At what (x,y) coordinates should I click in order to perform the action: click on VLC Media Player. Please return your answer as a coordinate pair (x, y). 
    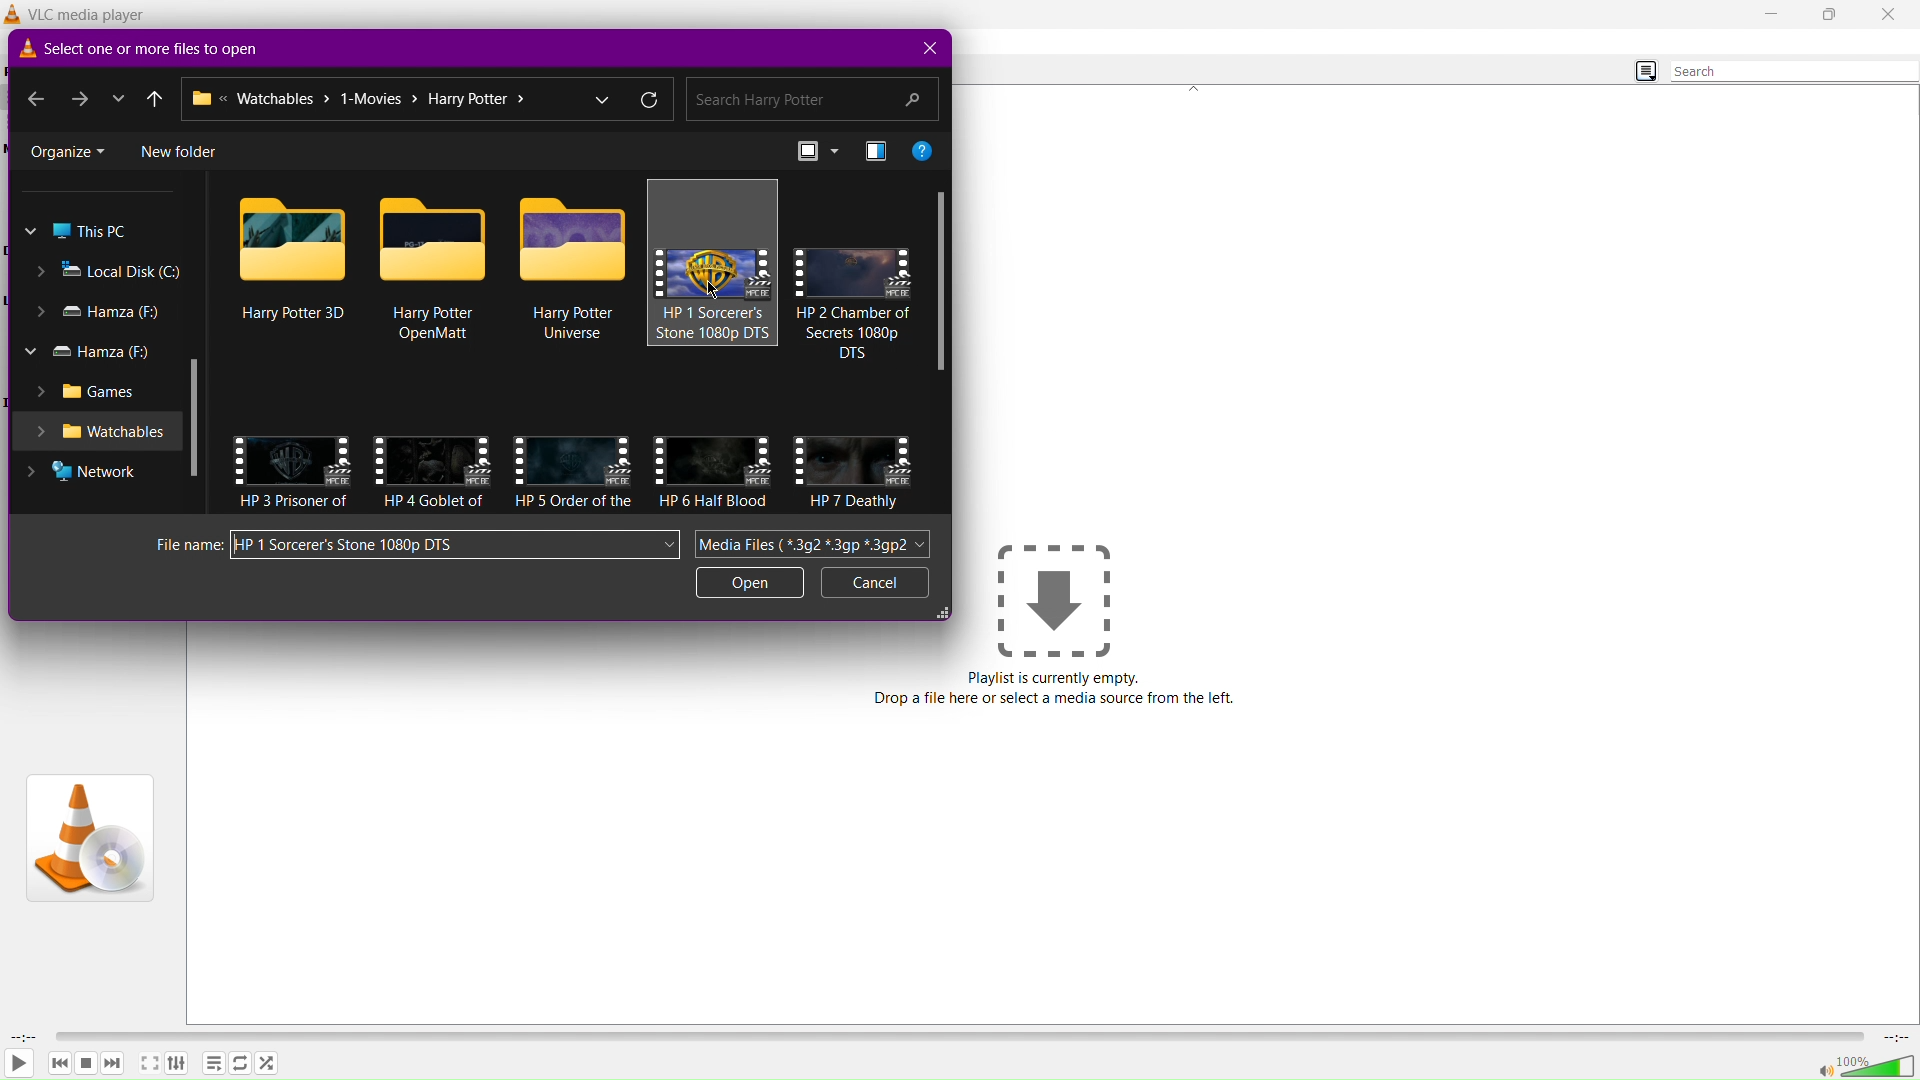
    Looking at the image, I should click on (97, 13).